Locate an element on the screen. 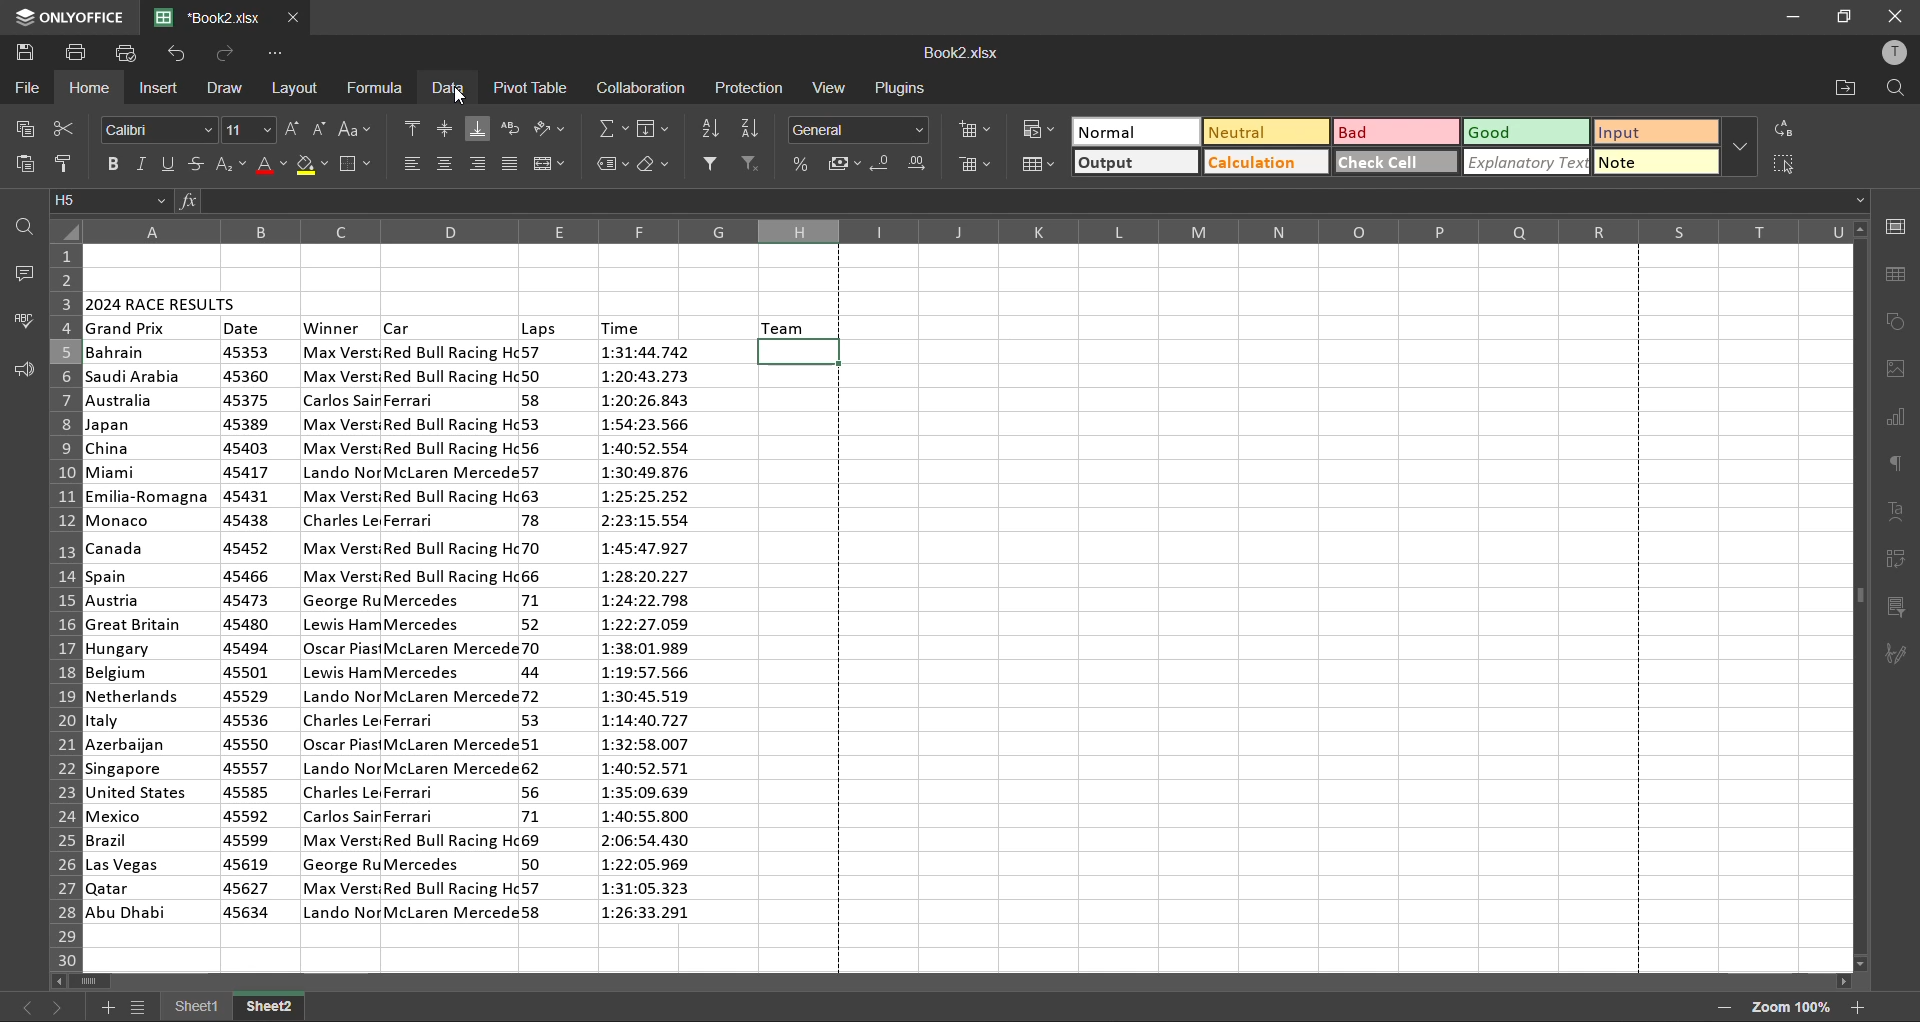 Image resolution: width=1920 pixels, height=1022 pixels. spellcheck is located at coordinates (25, 320).